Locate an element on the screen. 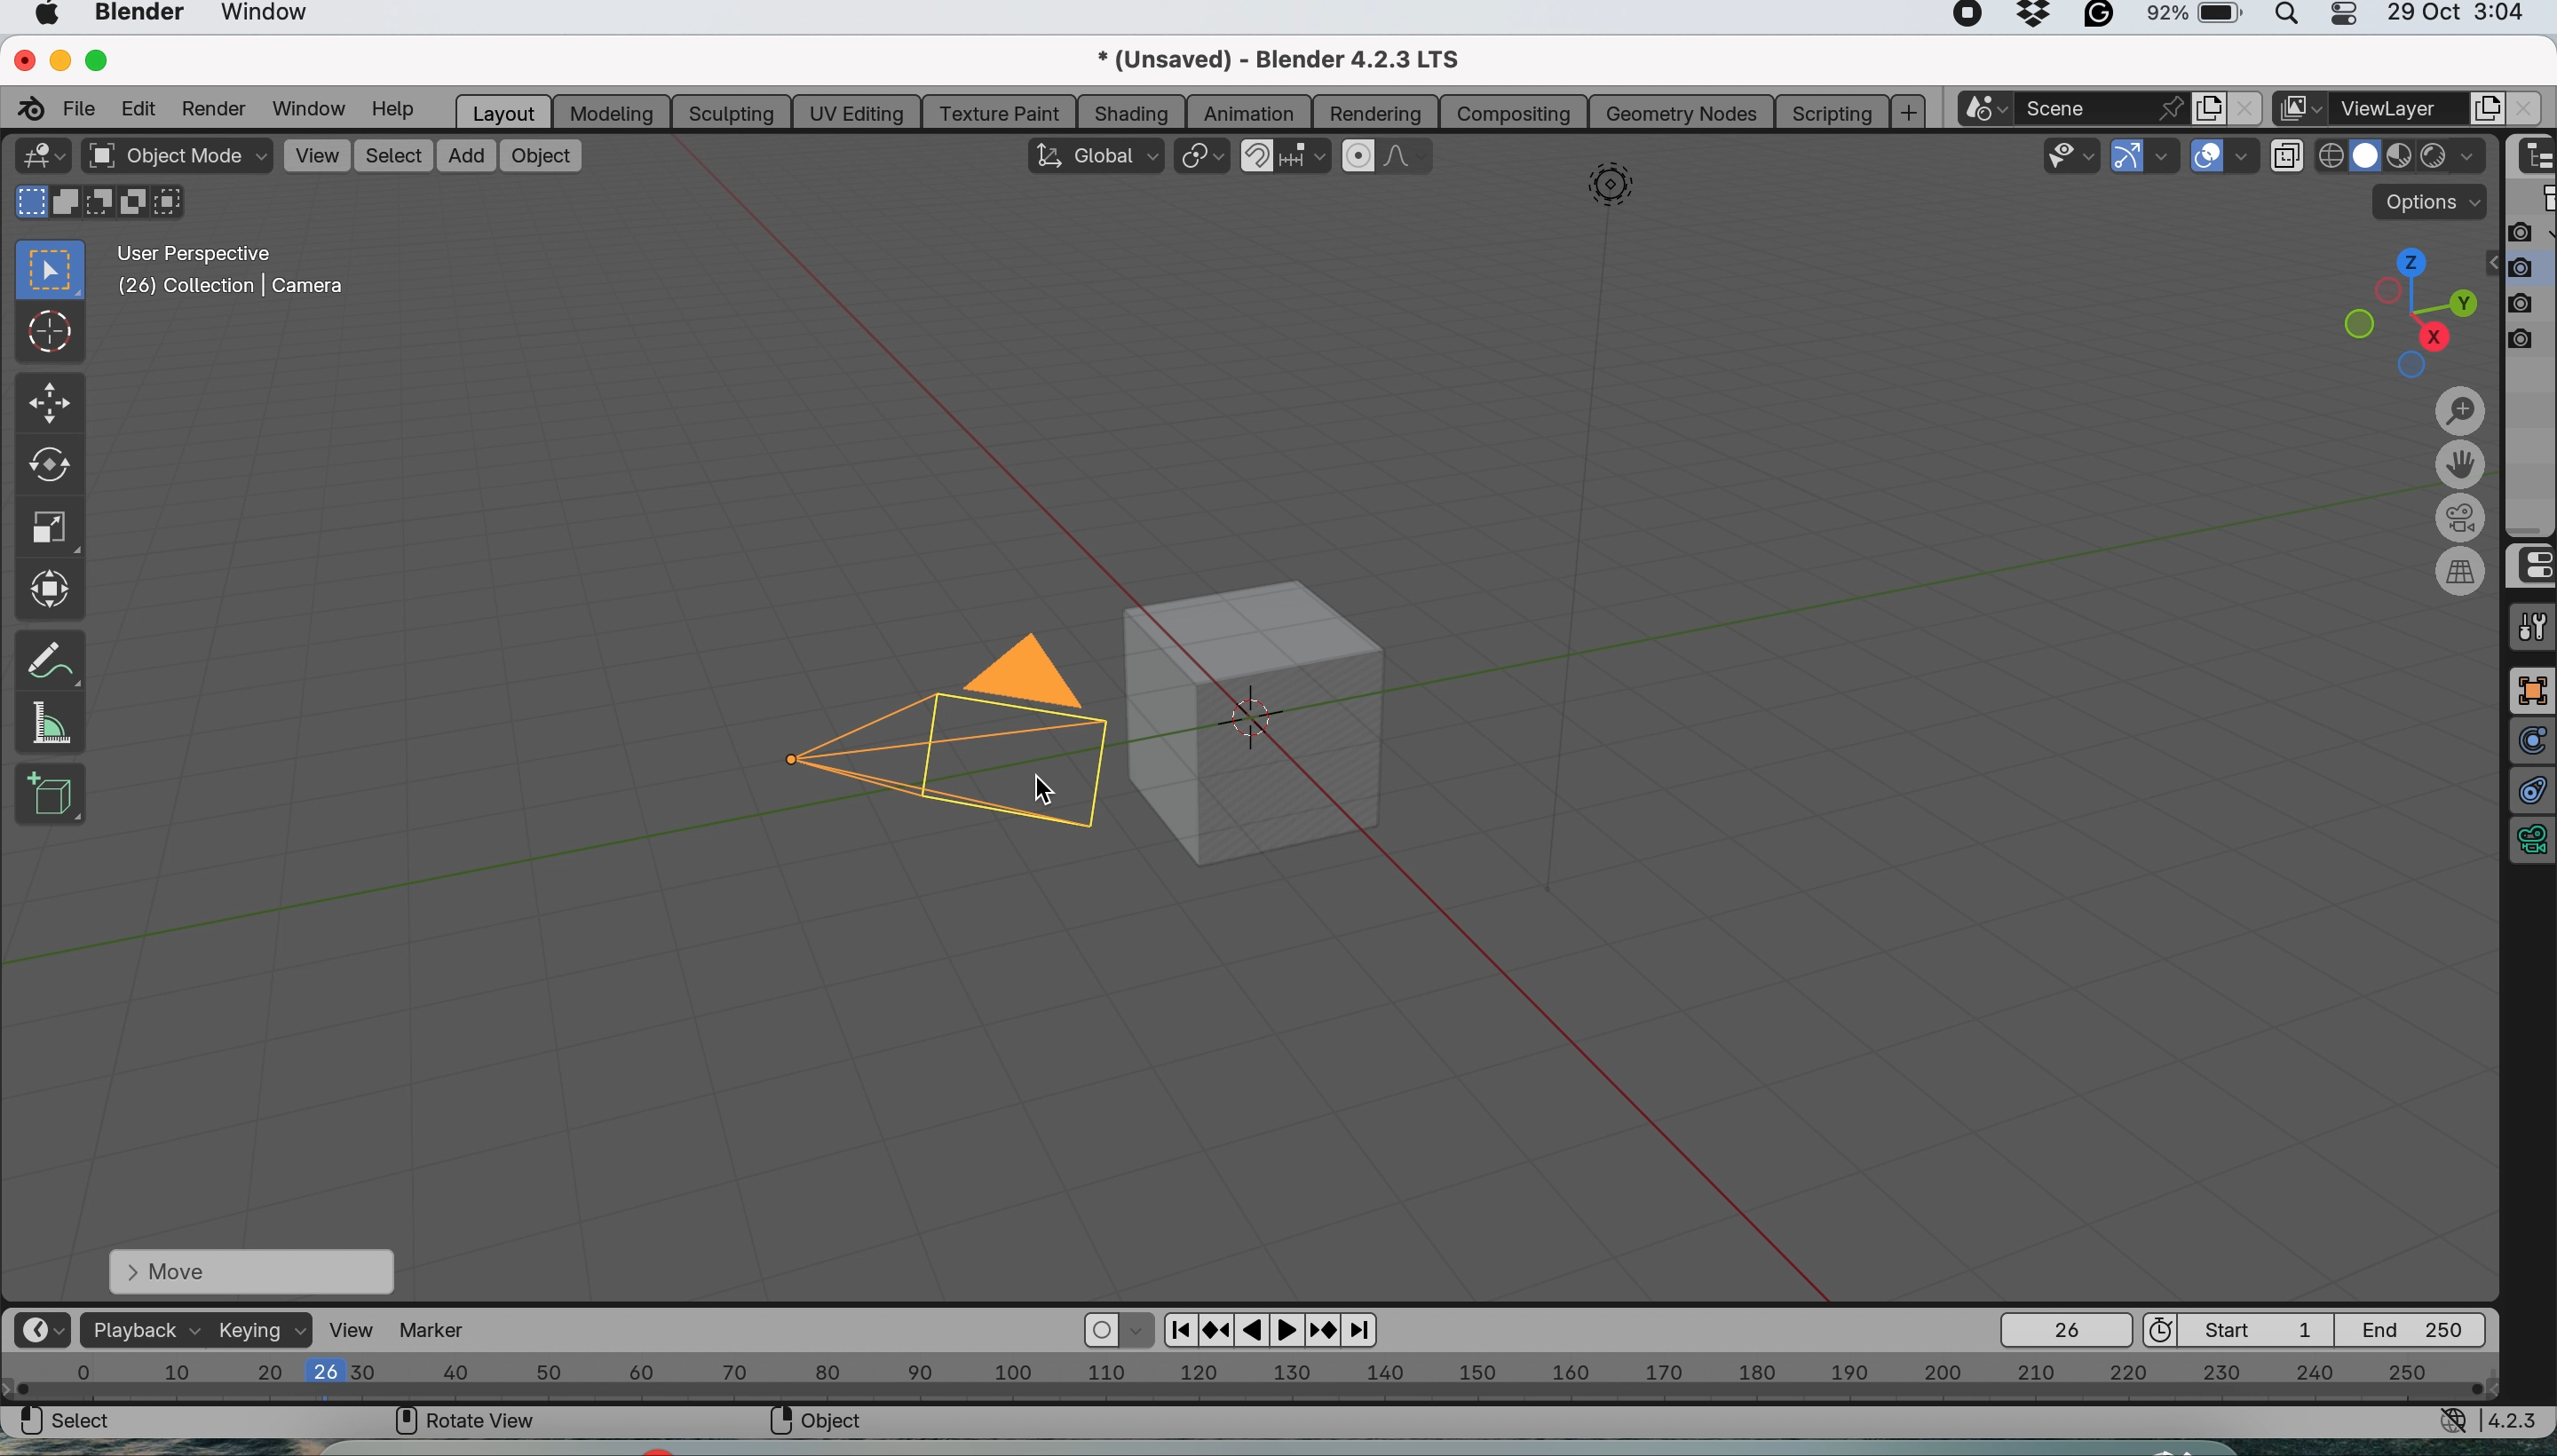 This screenshot has height=1456, width=2557. object is located at coordinates (541, 154).